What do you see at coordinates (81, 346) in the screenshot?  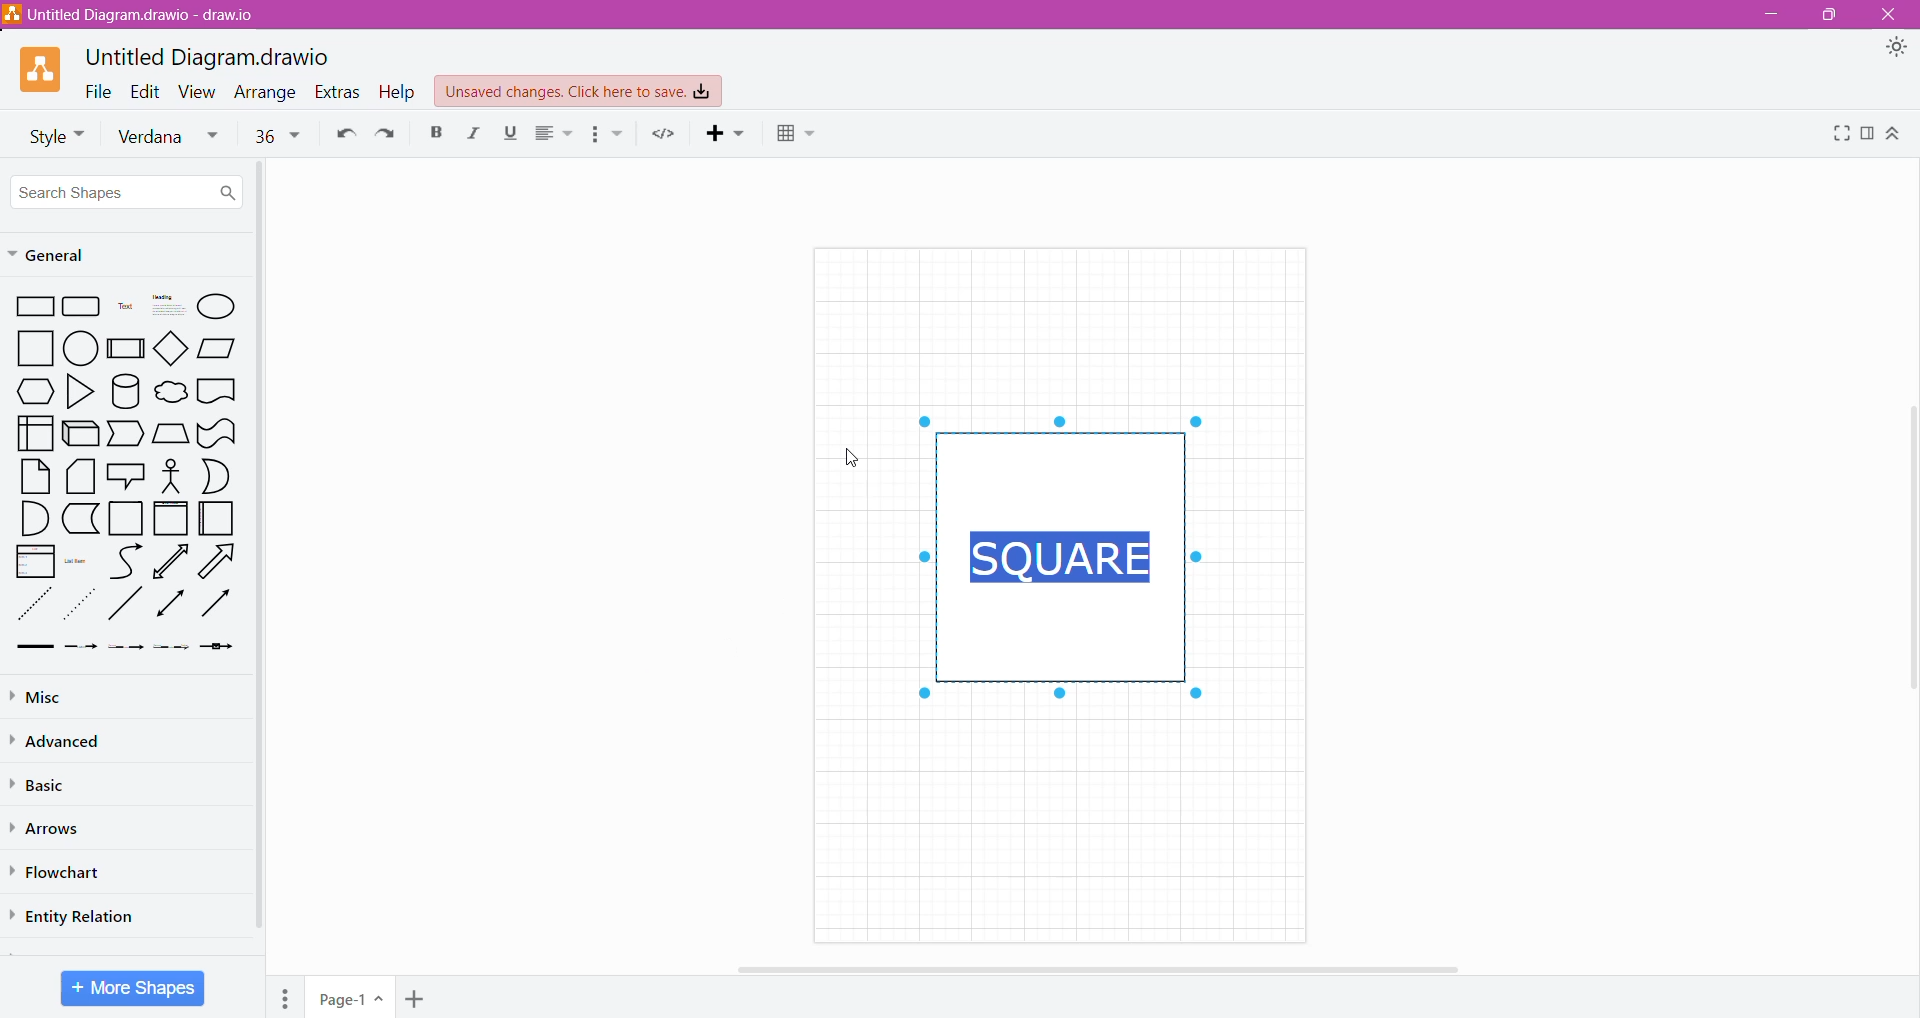 I see `circle` at bounding box center [81, 346].